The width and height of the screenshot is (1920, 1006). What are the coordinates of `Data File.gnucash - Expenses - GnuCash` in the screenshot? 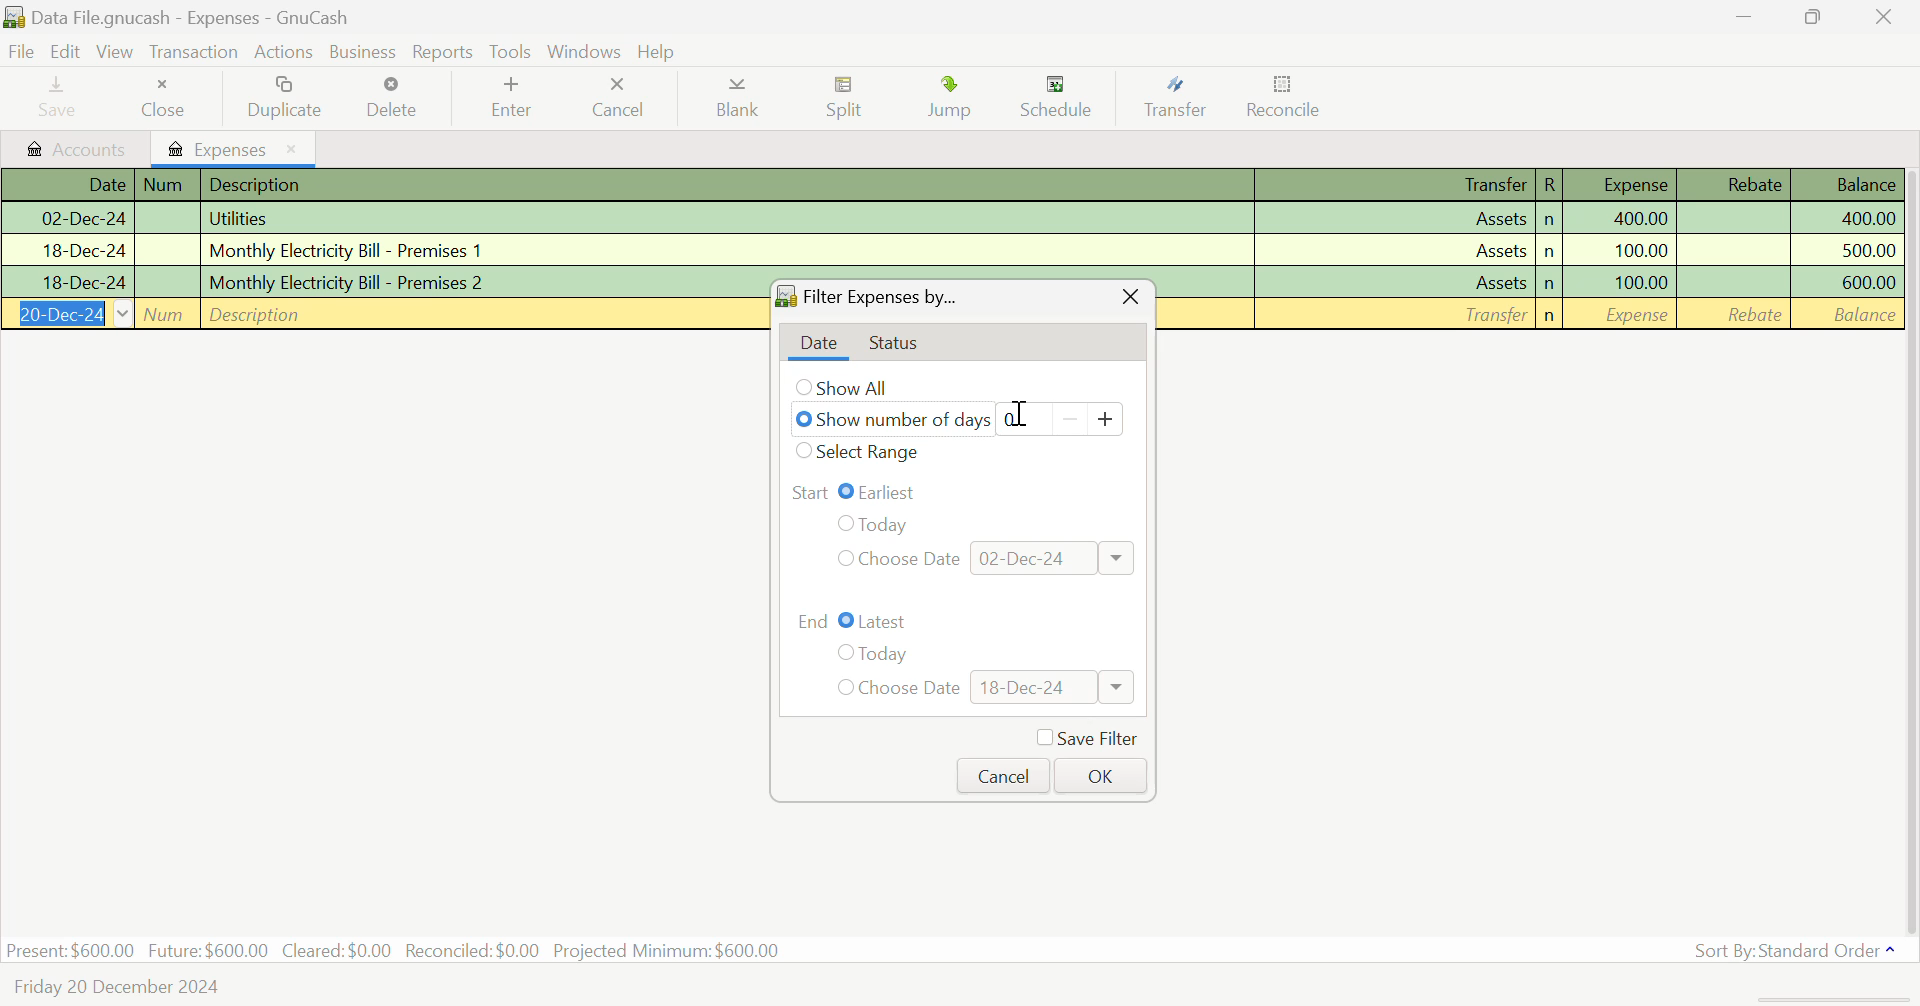 It's located at (179, 16).